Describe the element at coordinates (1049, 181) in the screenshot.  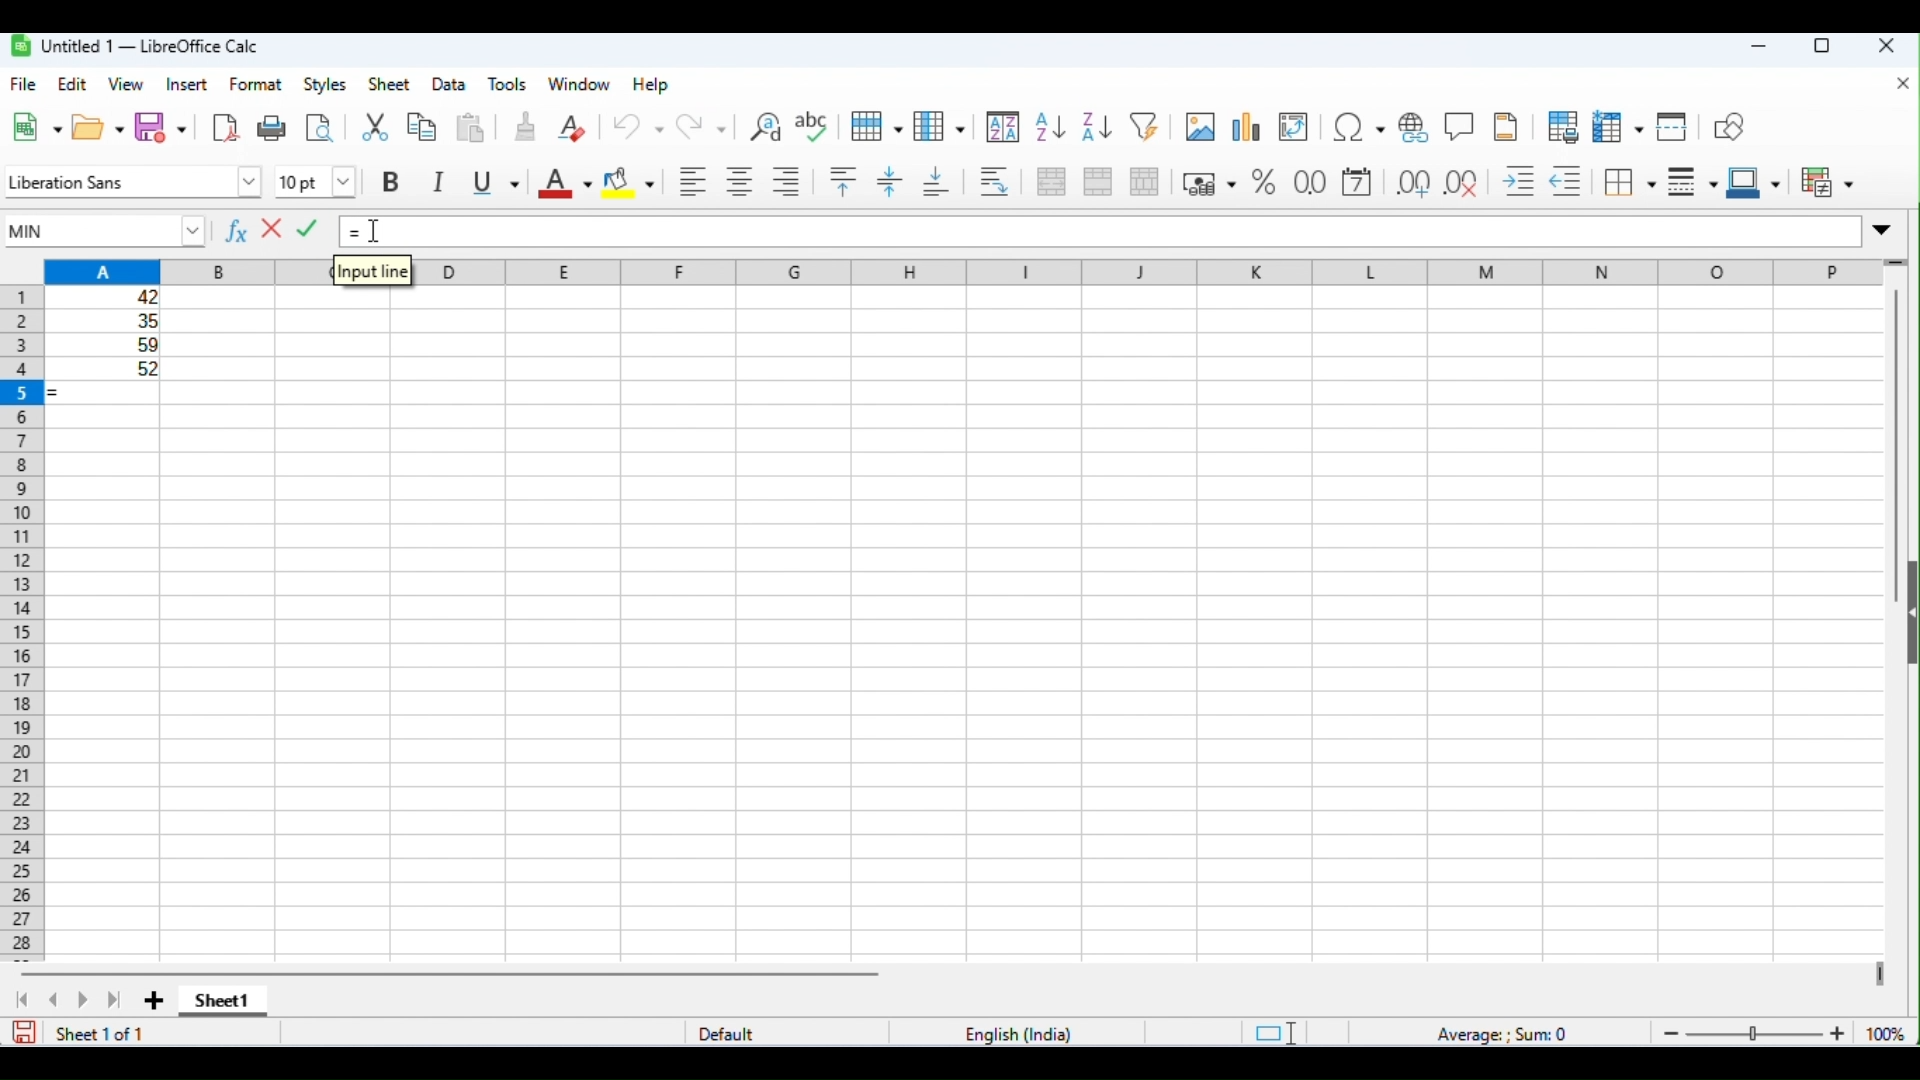
I see `merge and center` at that location.